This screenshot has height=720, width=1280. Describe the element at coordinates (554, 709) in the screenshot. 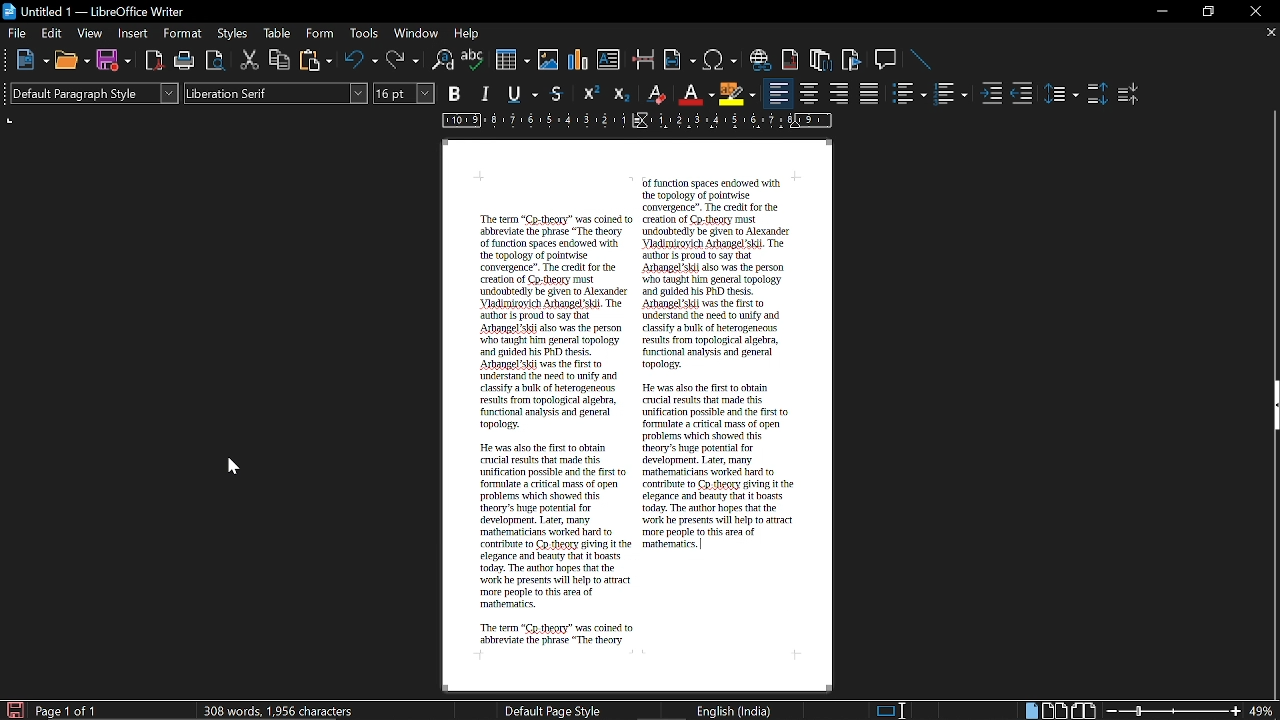

I see `Default Page style` at that location.